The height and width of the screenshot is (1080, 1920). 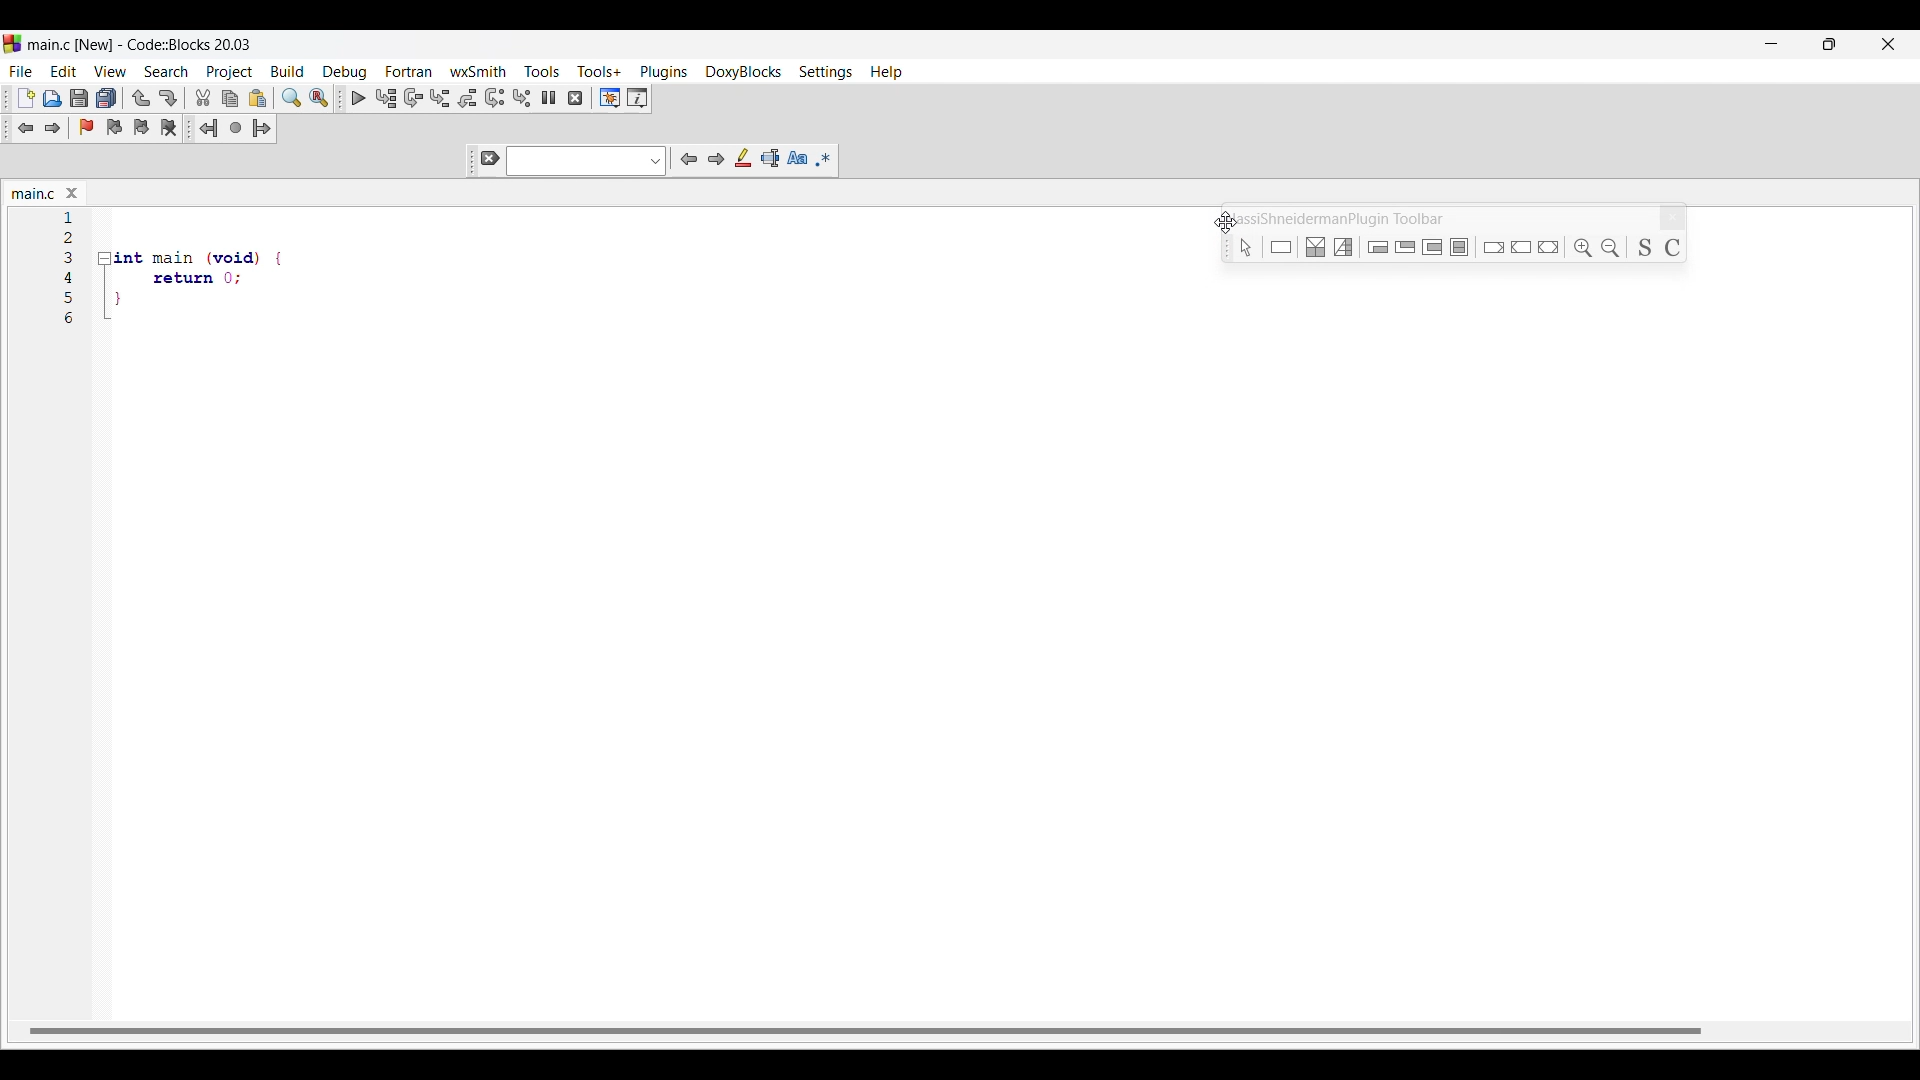 What do you see at coordinates (575, 98) in the screenshot?
I see `Stop debugger` at bounding box center [575, 98].